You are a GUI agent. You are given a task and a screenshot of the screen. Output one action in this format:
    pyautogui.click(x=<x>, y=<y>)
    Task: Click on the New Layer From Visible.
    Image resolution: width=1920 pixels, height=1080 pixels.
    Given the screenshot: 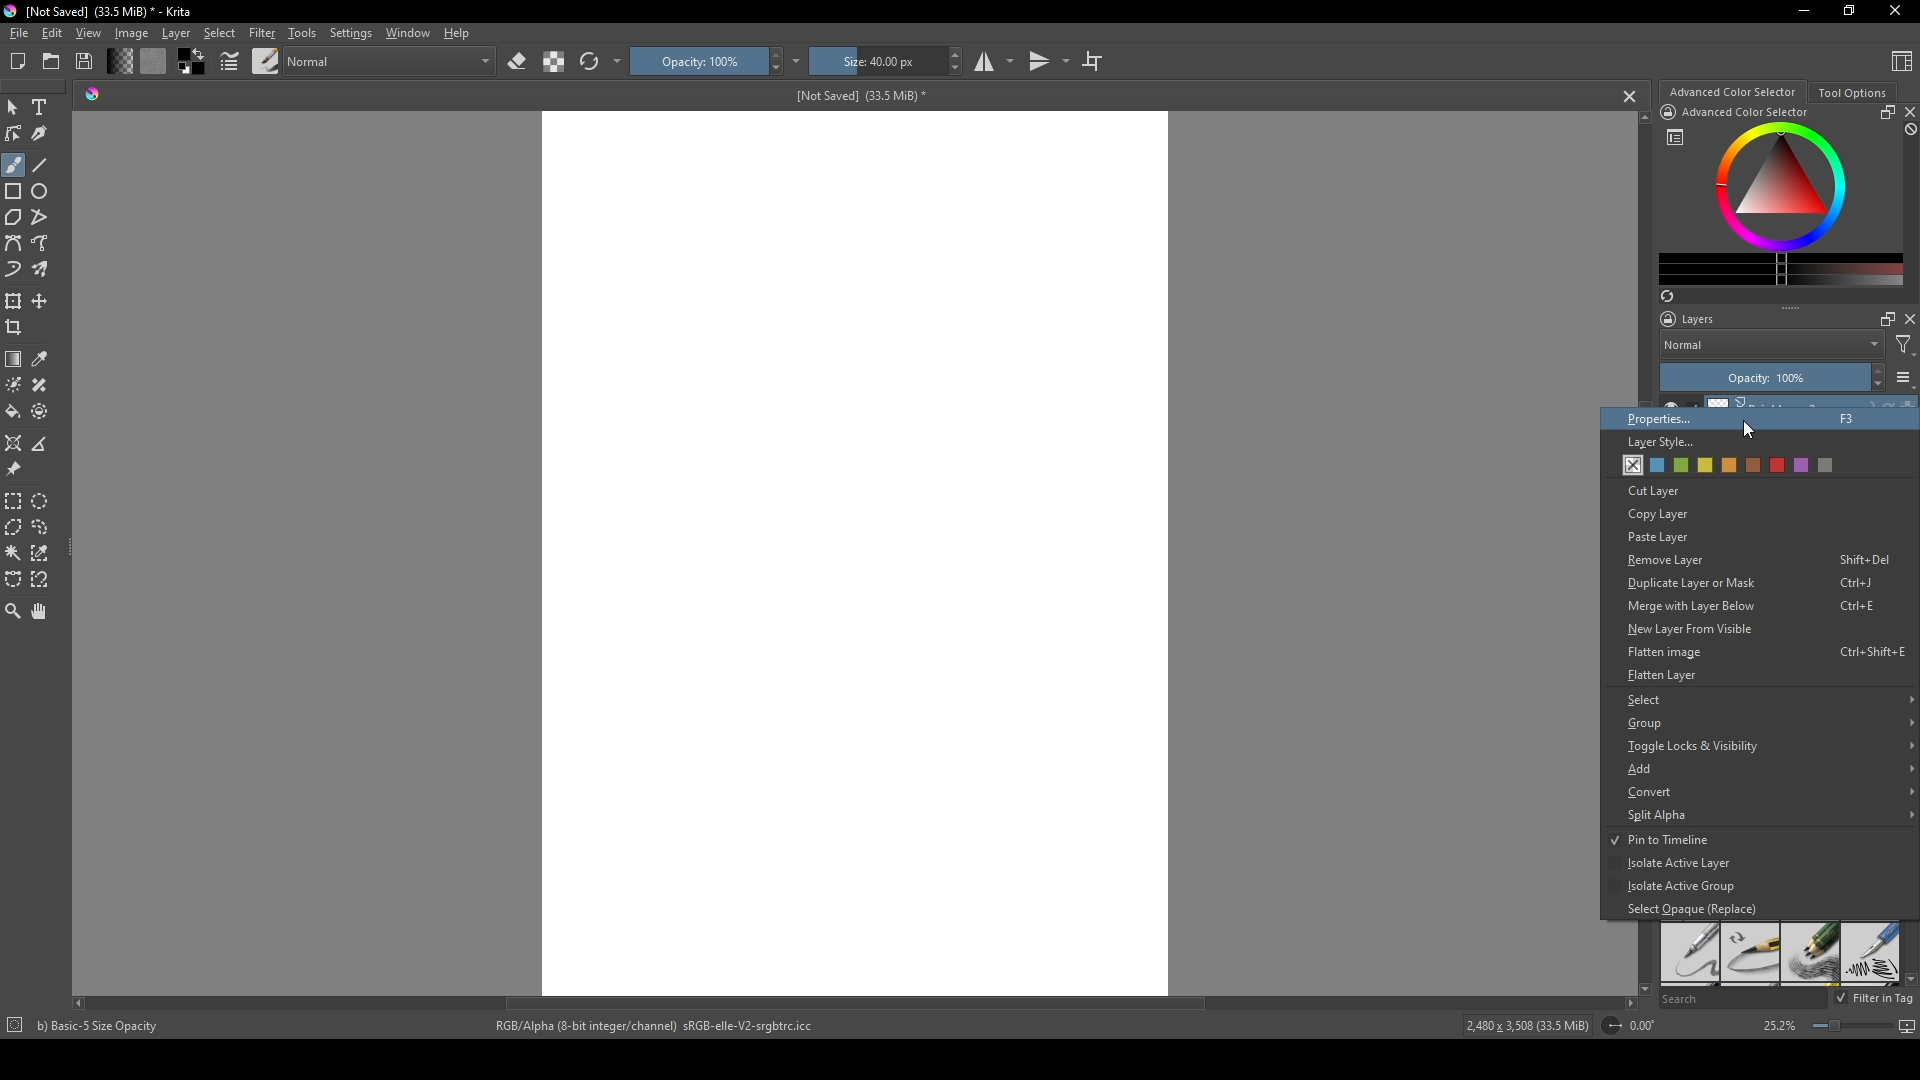 What is the action you would take?
    pyautogui.click(x=1732, y=630)
    